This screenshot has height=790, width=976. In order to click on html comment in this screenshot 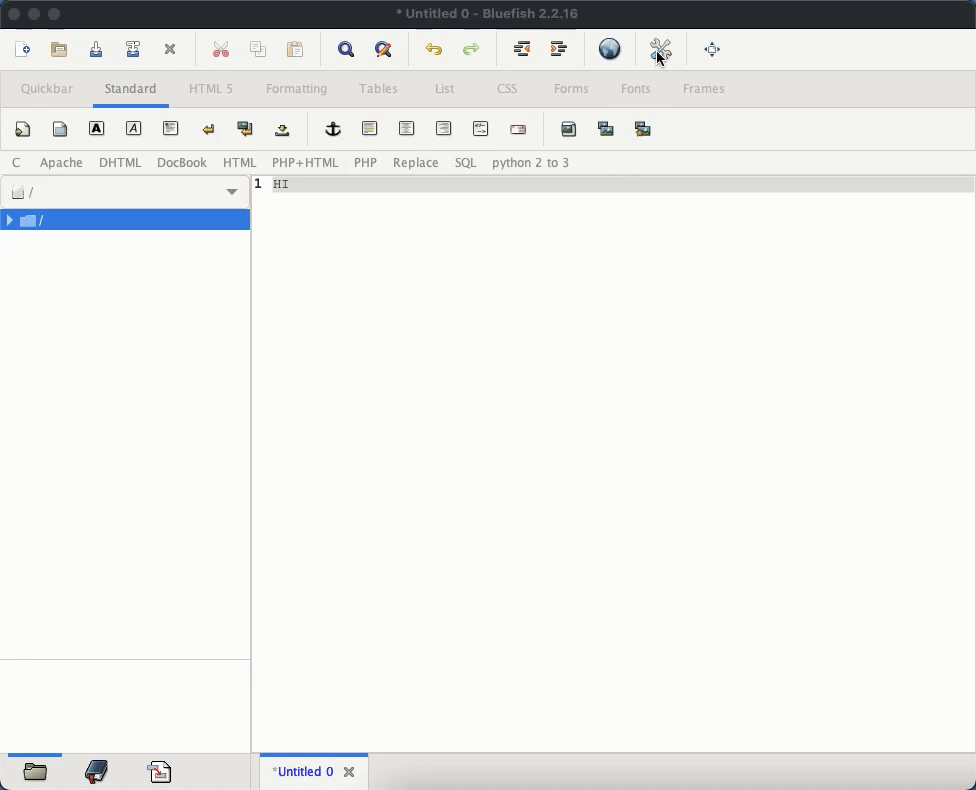, I will do `click(481, 127)`.